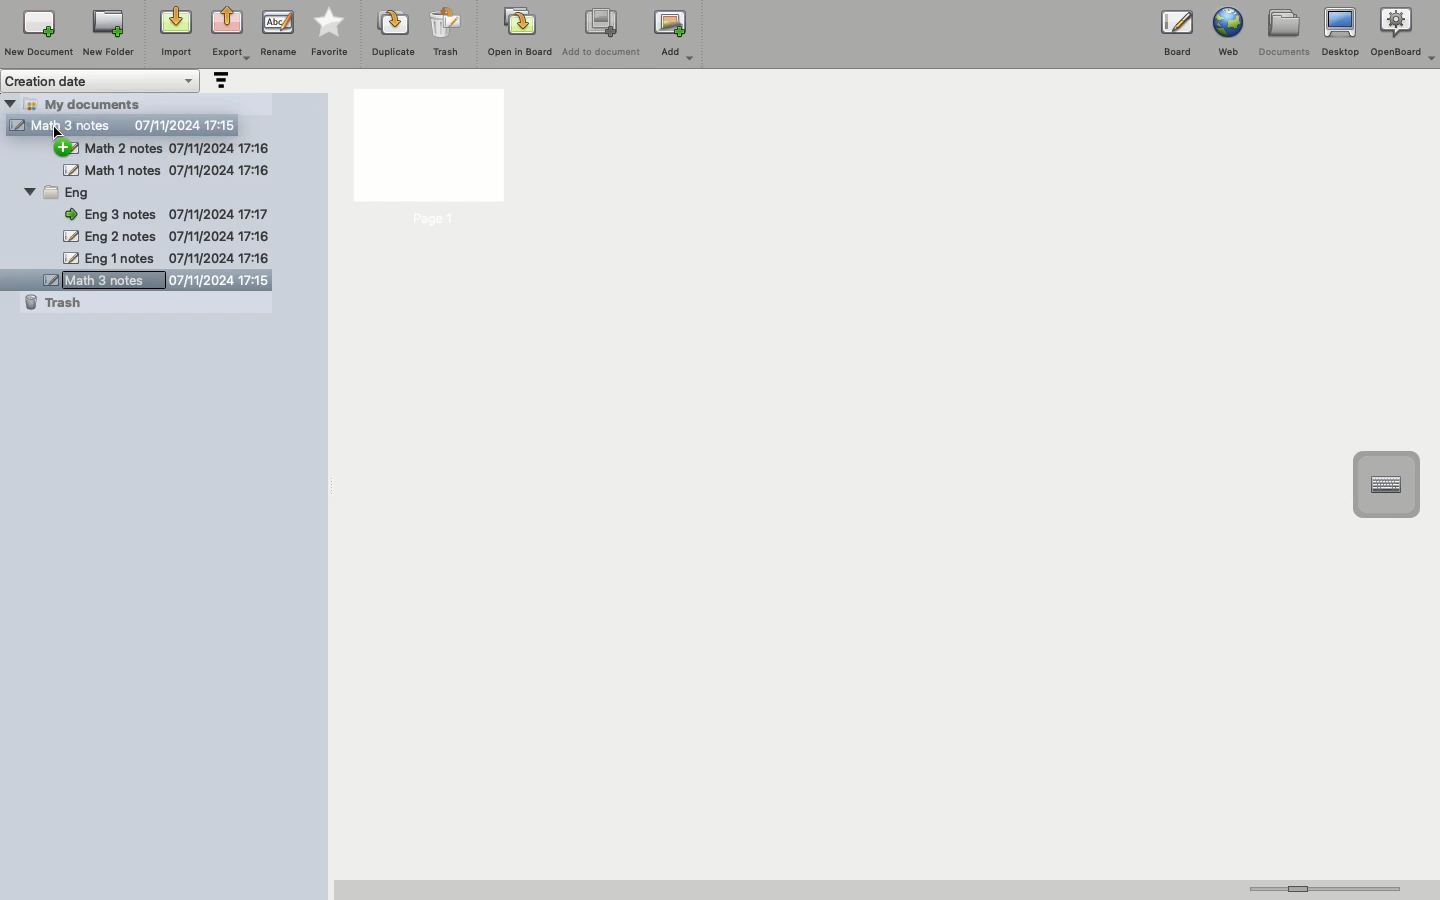 The width and height of the screenshot is (1440, 900). Describe the element at coordinates (165, 258) in the screenshot. I see `Eng 1 notes` at that location.